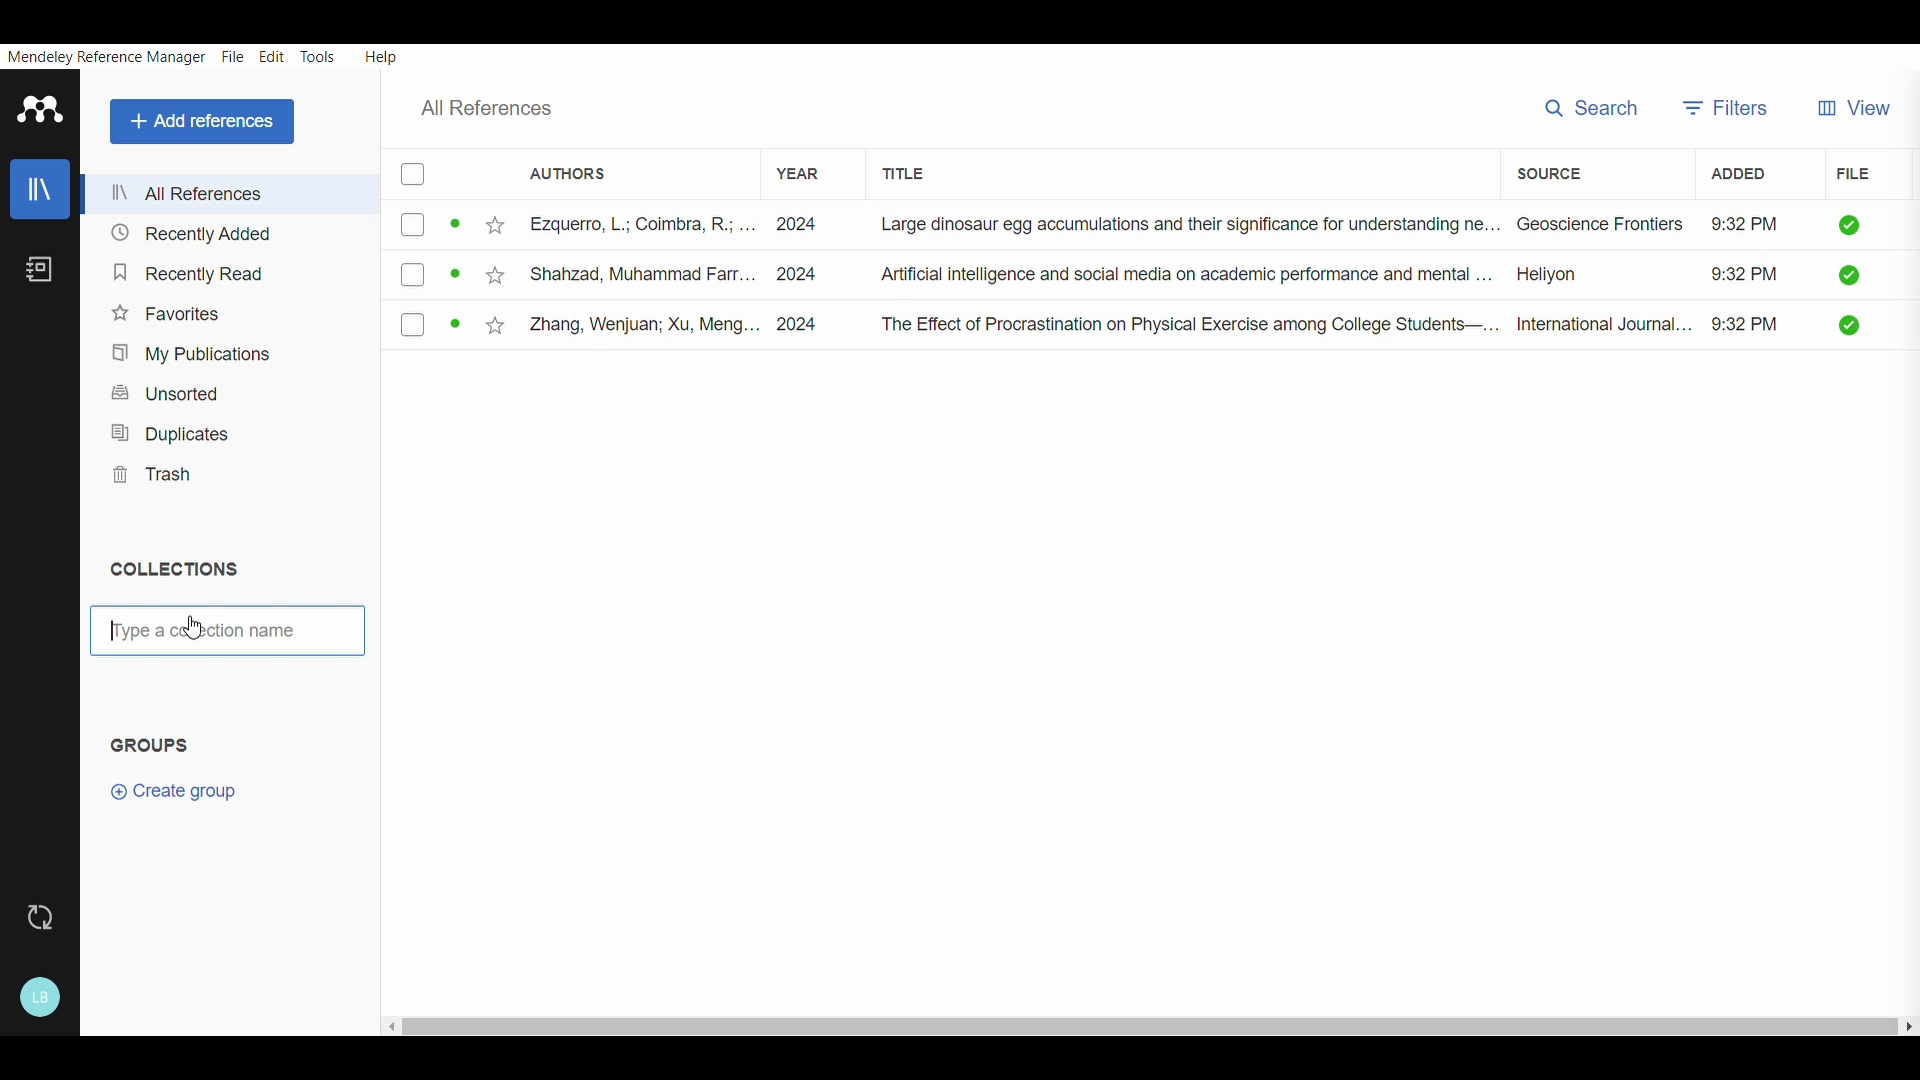 This screenshot has height=1080, width=1920. What do you see at coordinates (1860, 100) in the screenshot?
I see `View` at bounding box center [1860, 100].